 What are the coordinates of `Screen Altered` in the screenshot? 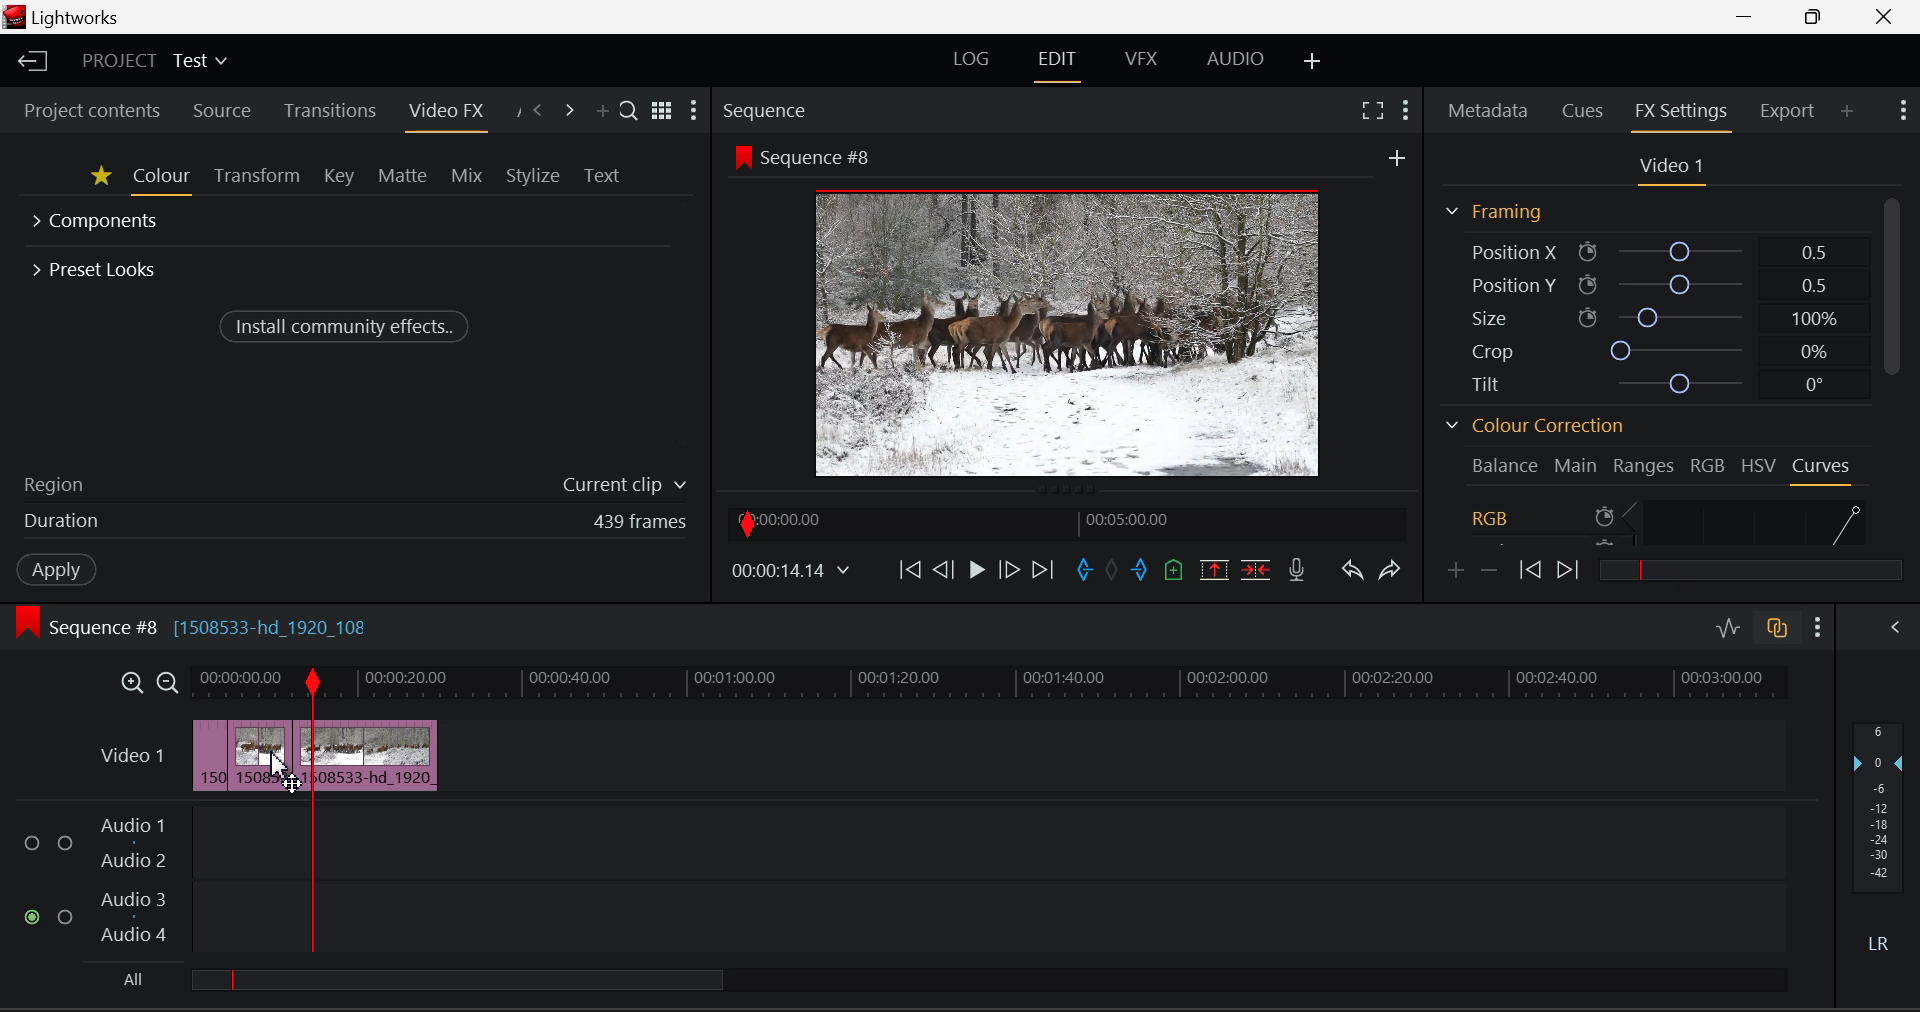 It's located at (1068, 332).